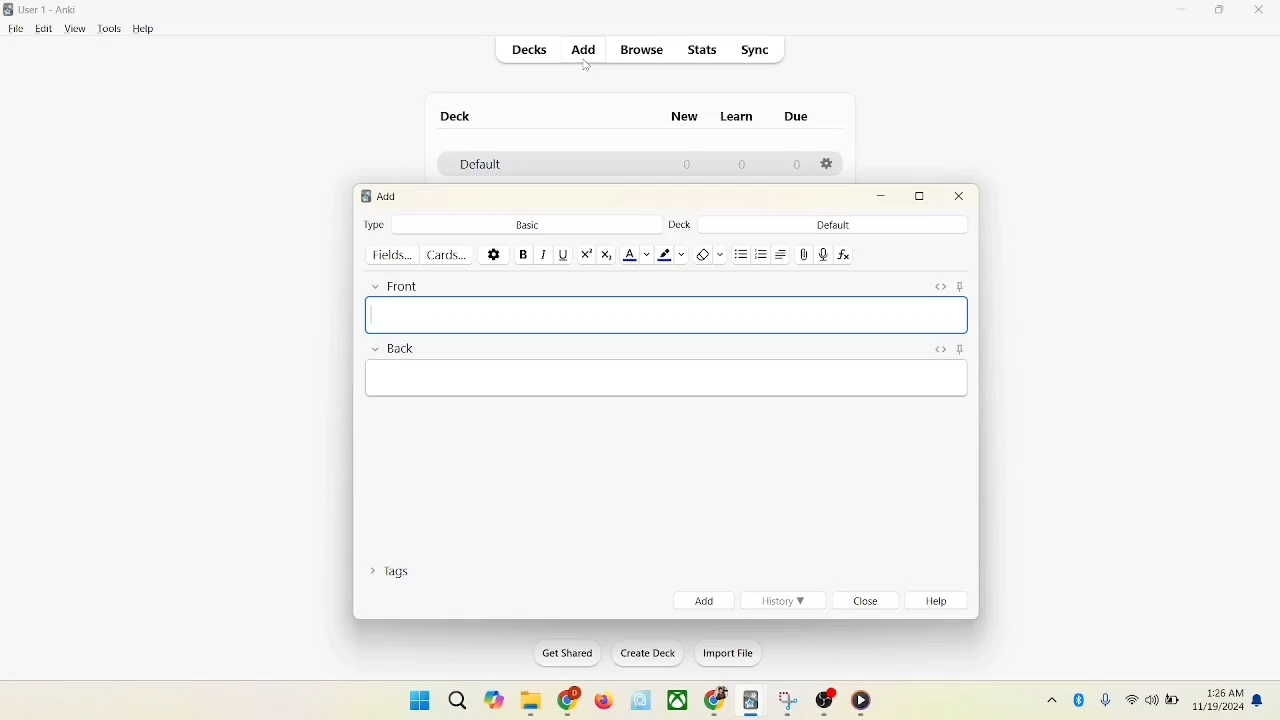  What do you see at coordinates (586, 254) in the screenshot?
I see `superscript` at bounding box center [586, 254].